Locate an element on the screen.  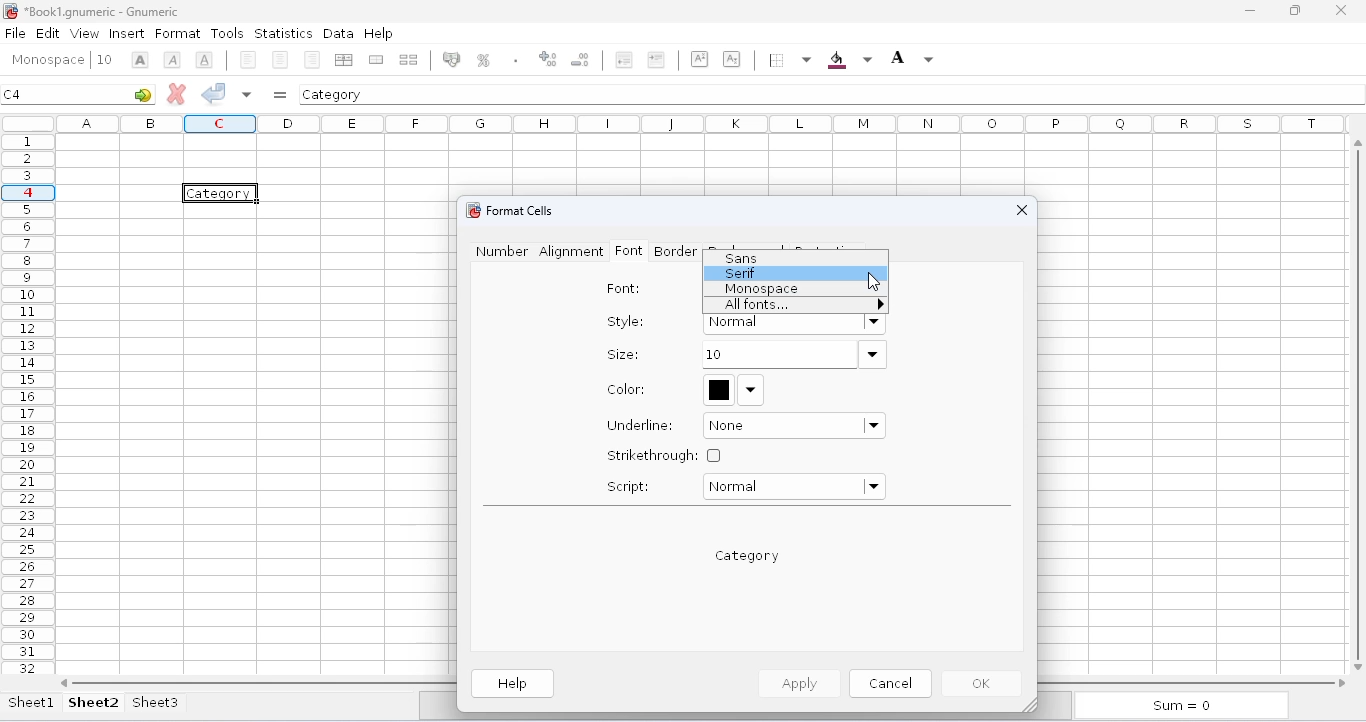
font demo is located at coordinates (748, 556).